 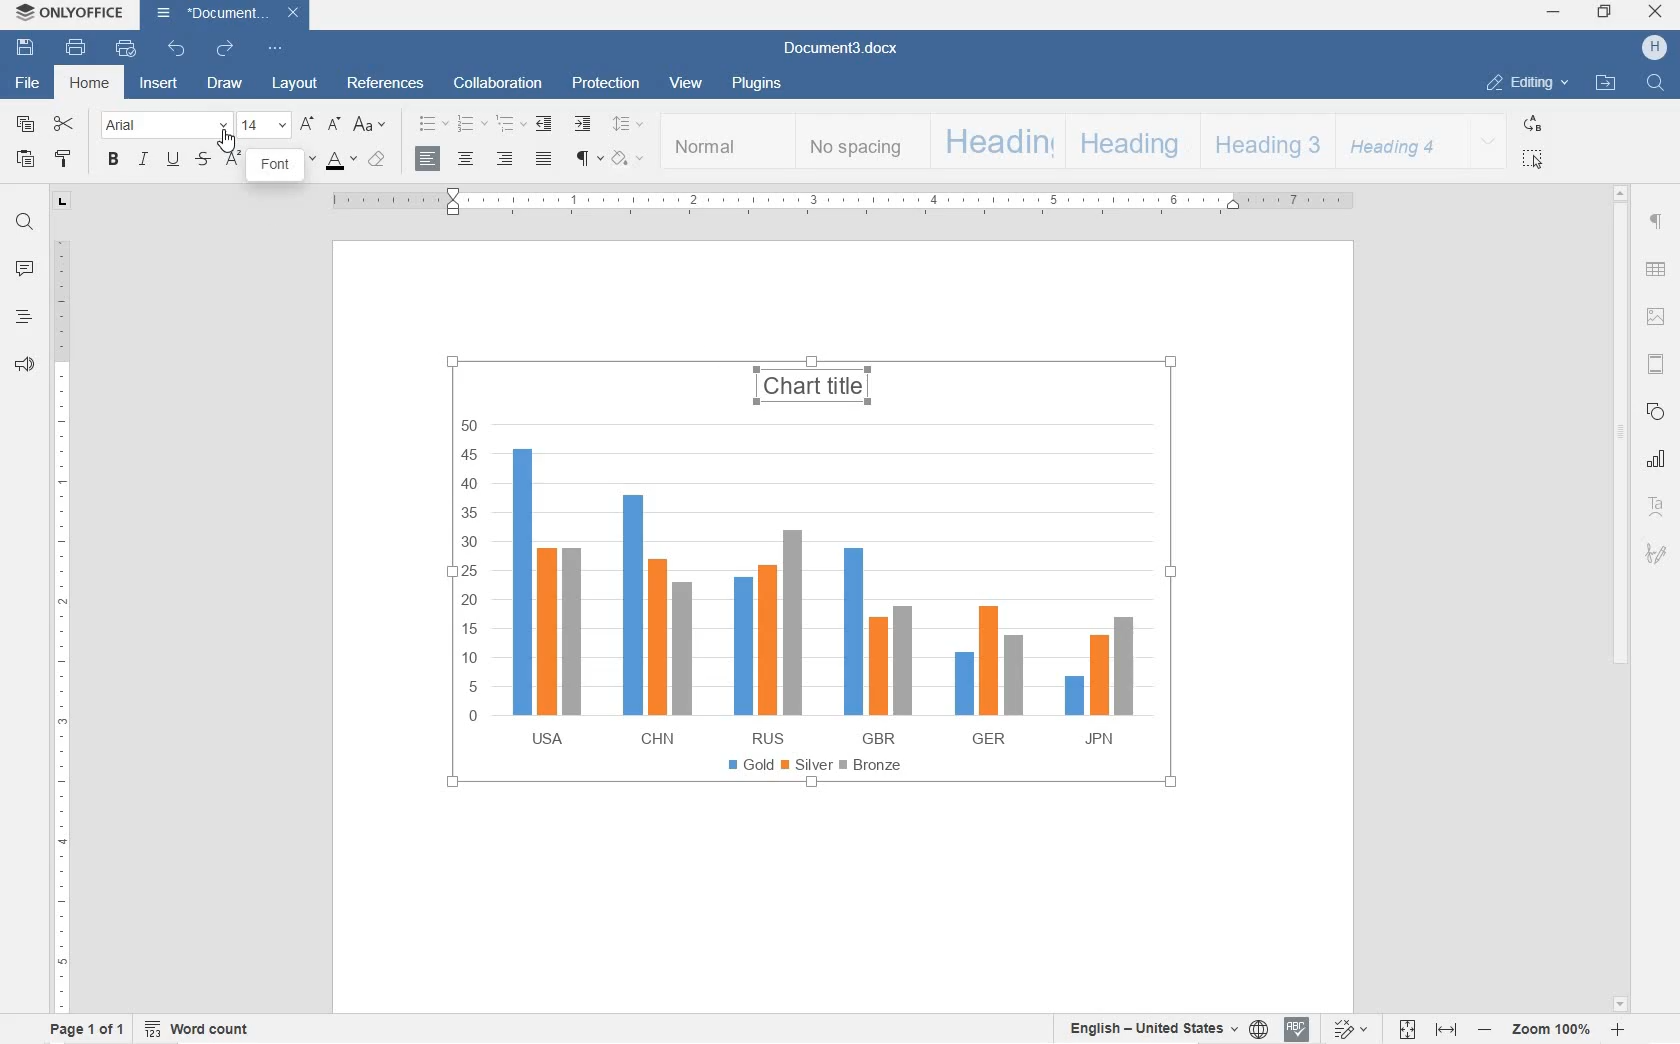 I want to click on PLUGINS, so click(x=755, y=84).